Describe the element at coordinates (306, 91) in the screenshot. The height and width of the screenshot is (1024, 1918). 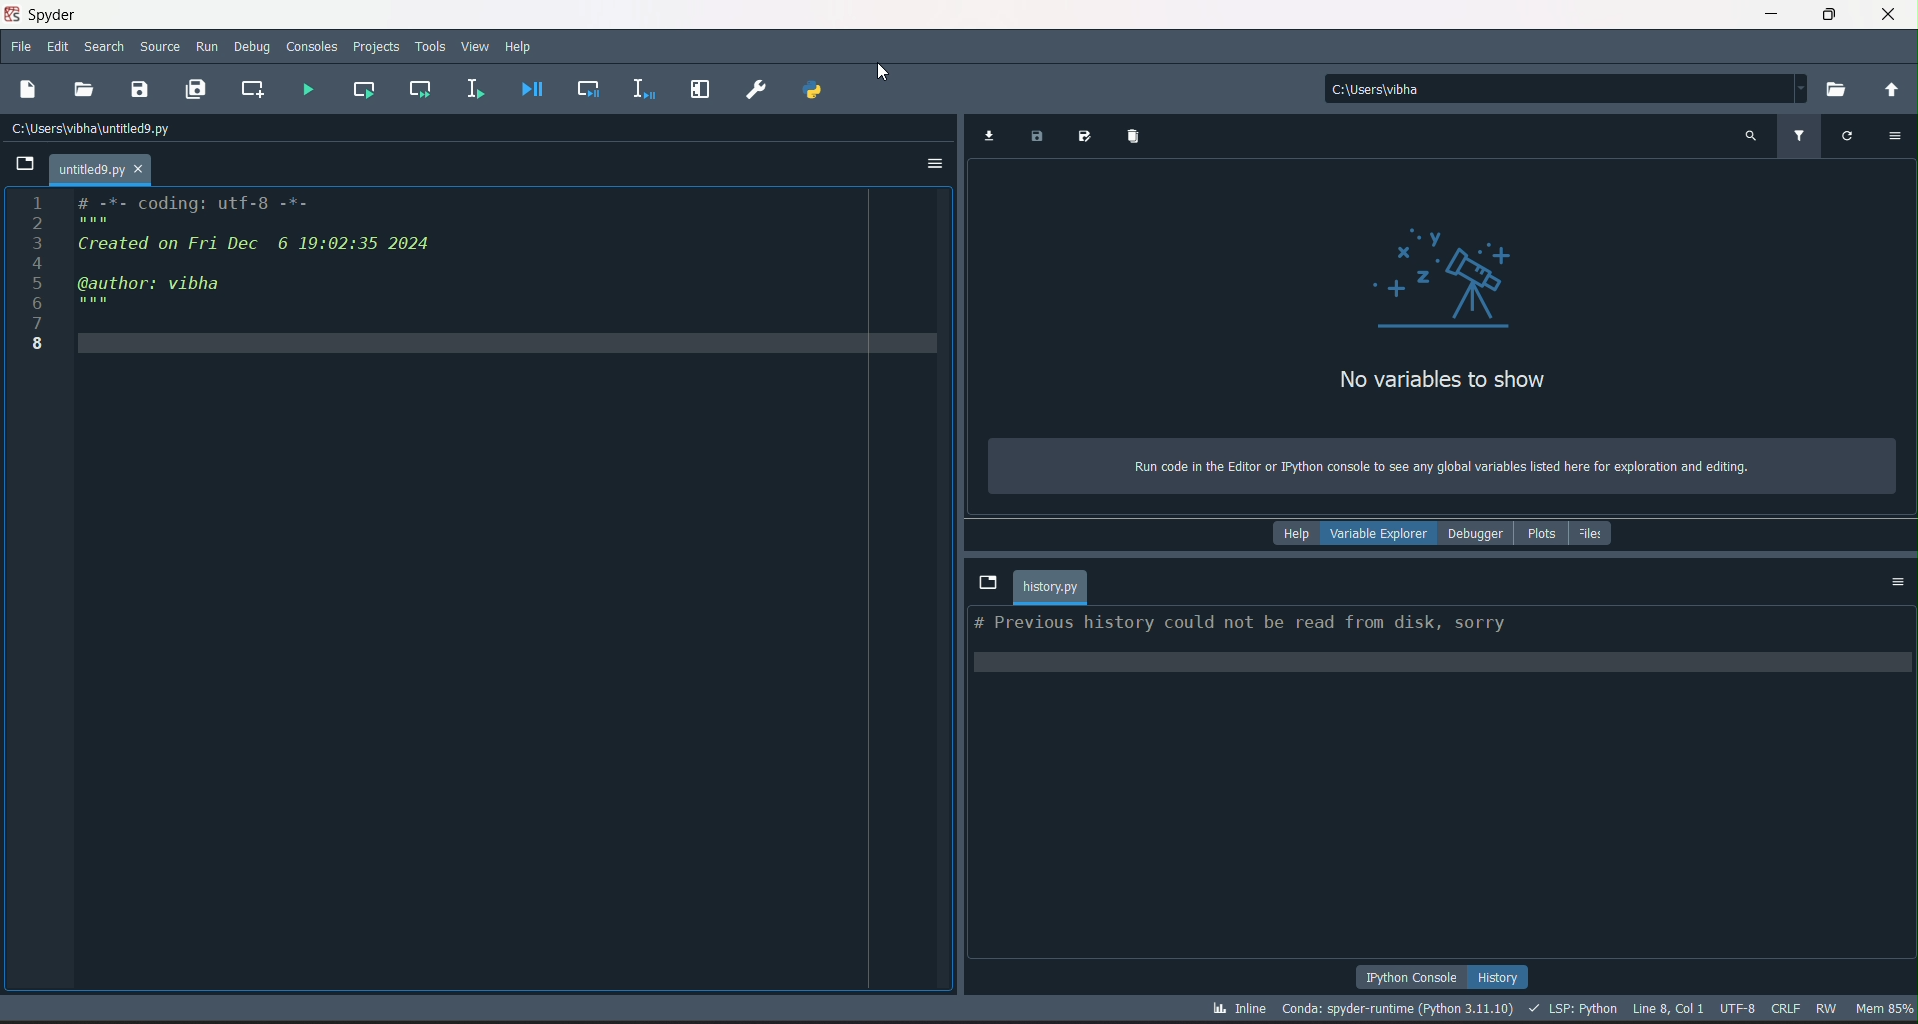
I see `run file` at that location.